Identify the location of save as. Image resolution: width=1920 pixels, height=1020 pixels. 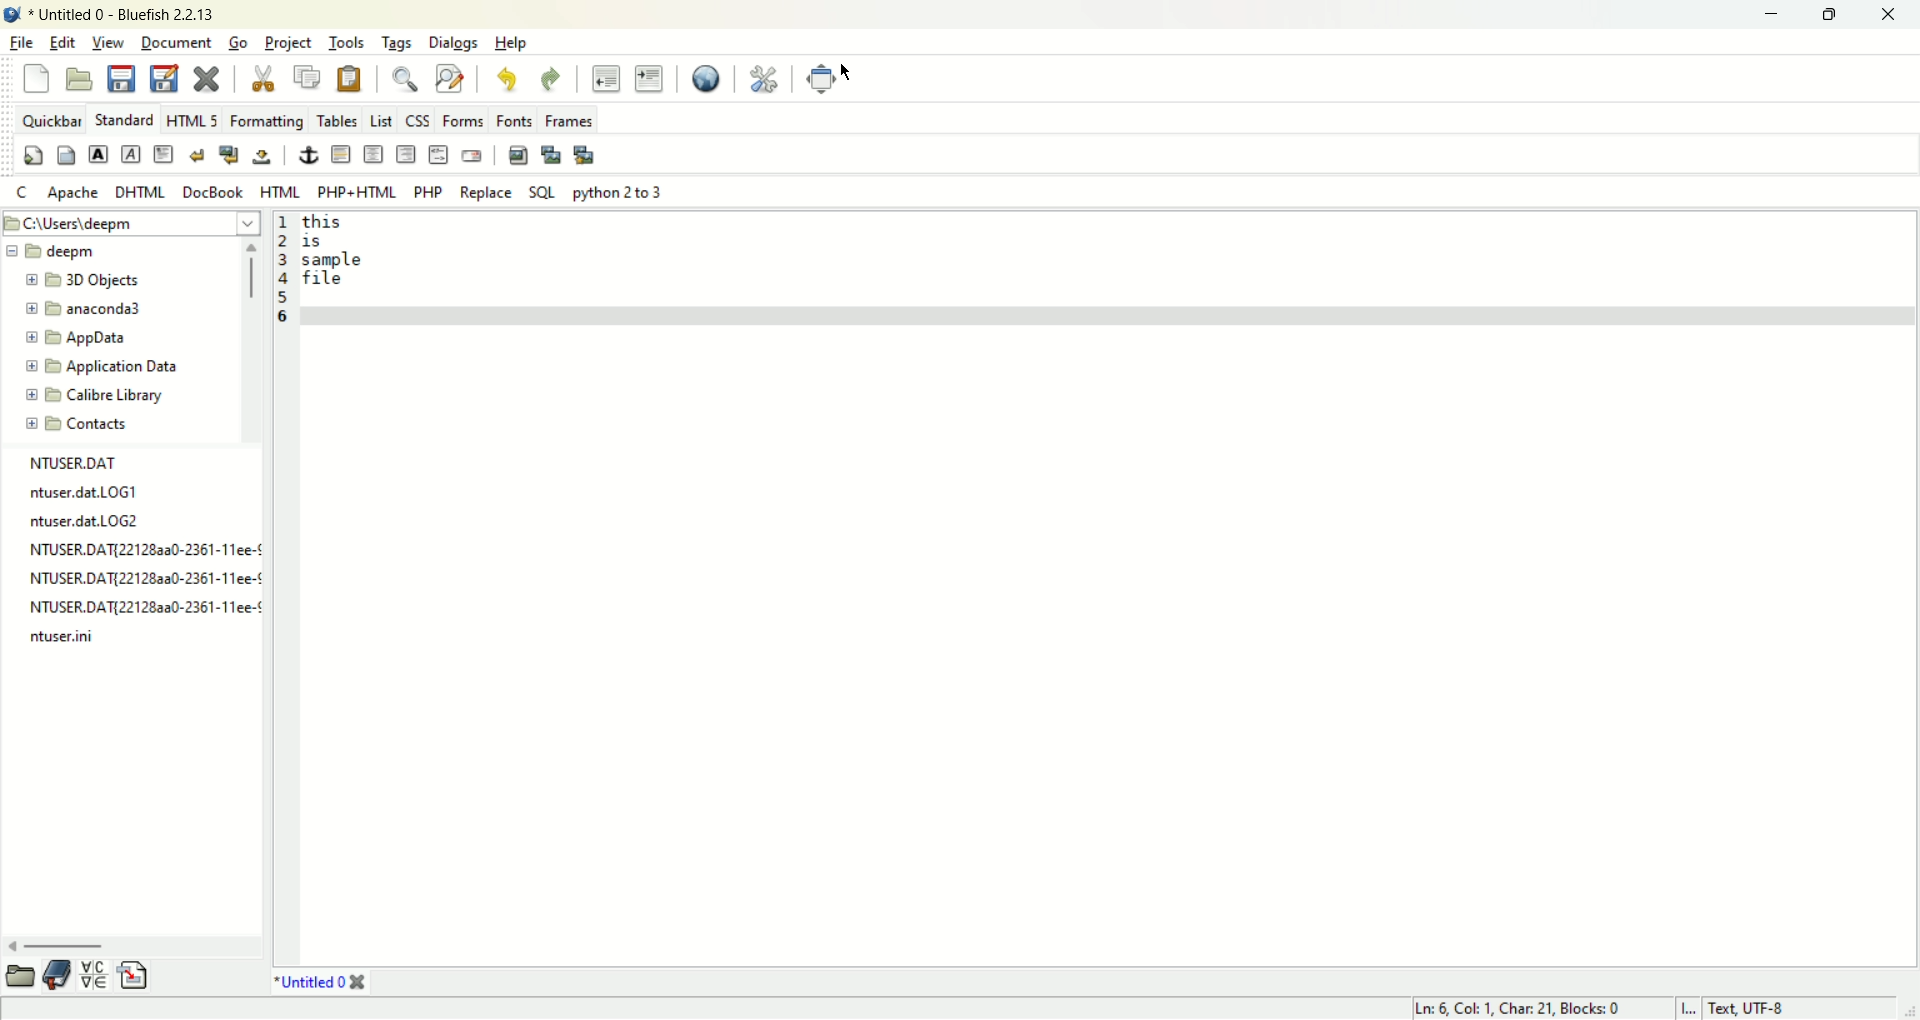
(167, 78).